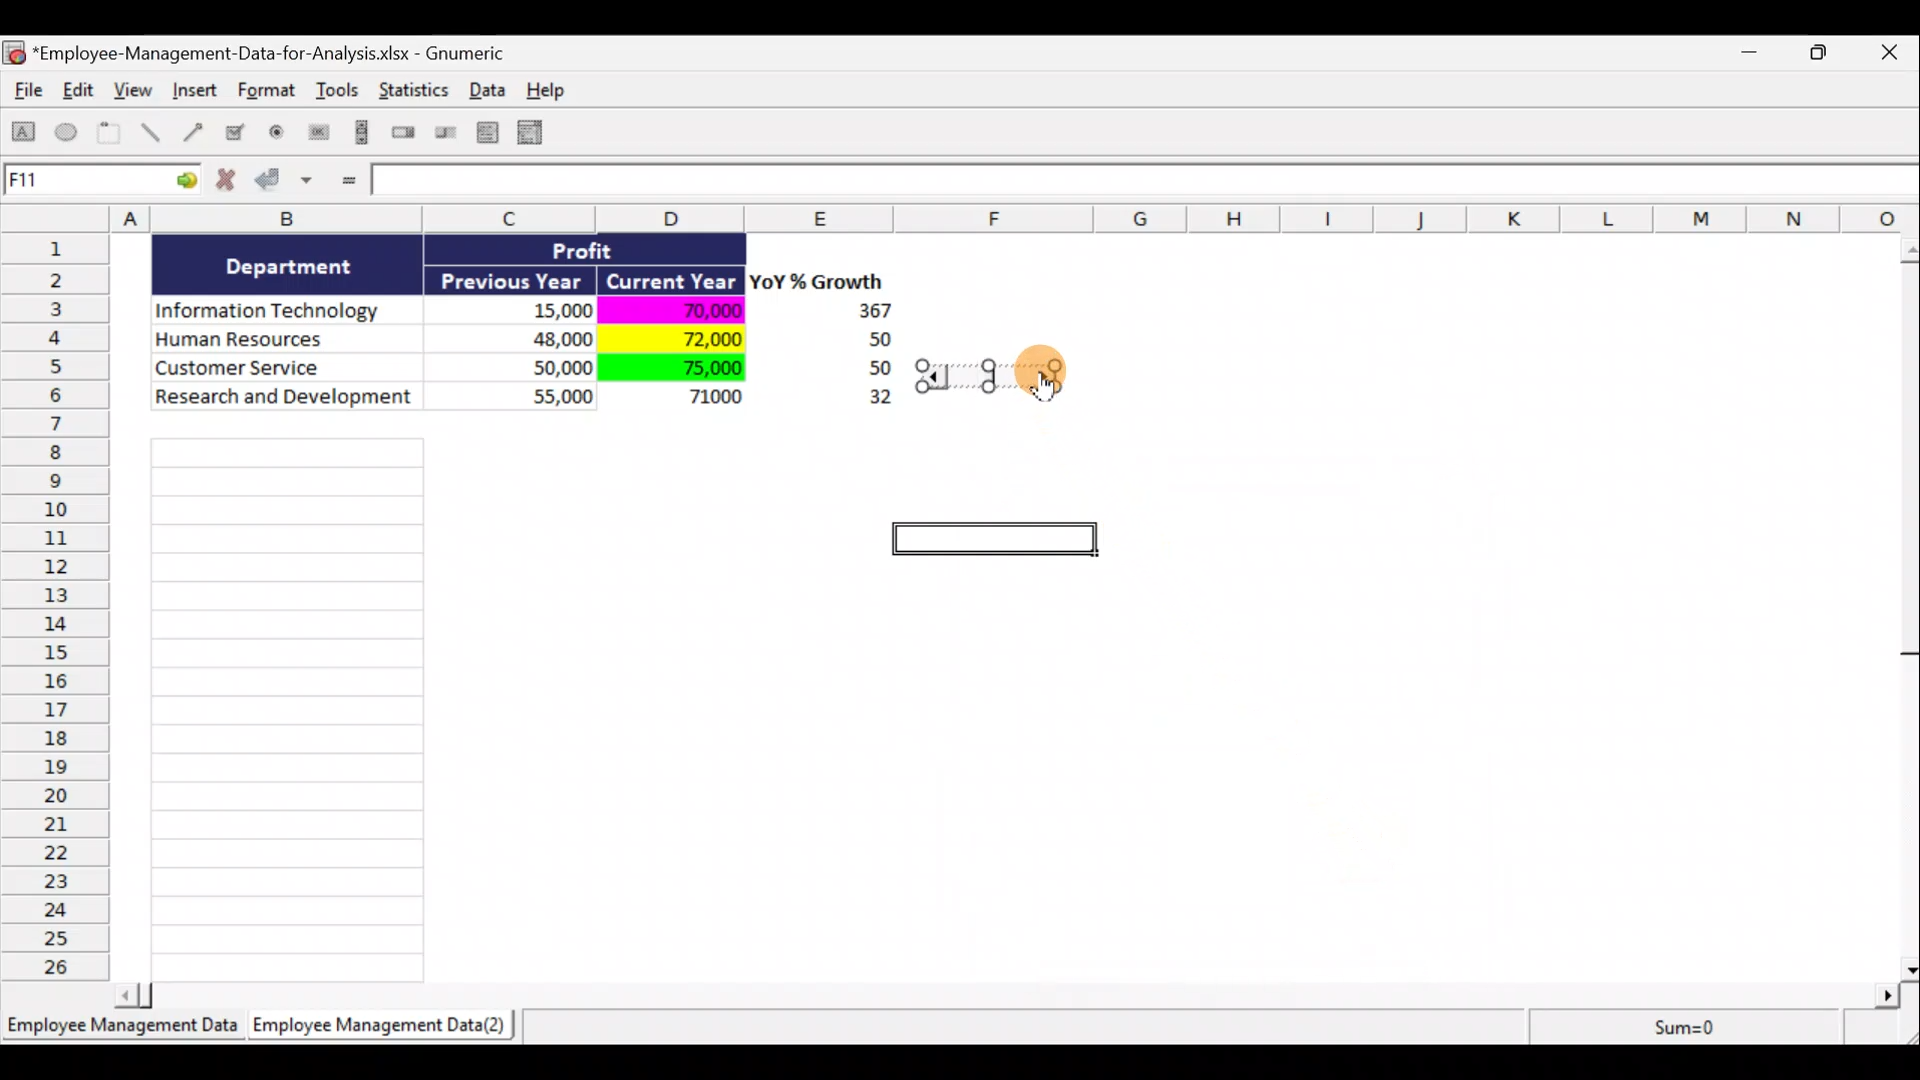  I want to click on Insert, so click(194, 93).